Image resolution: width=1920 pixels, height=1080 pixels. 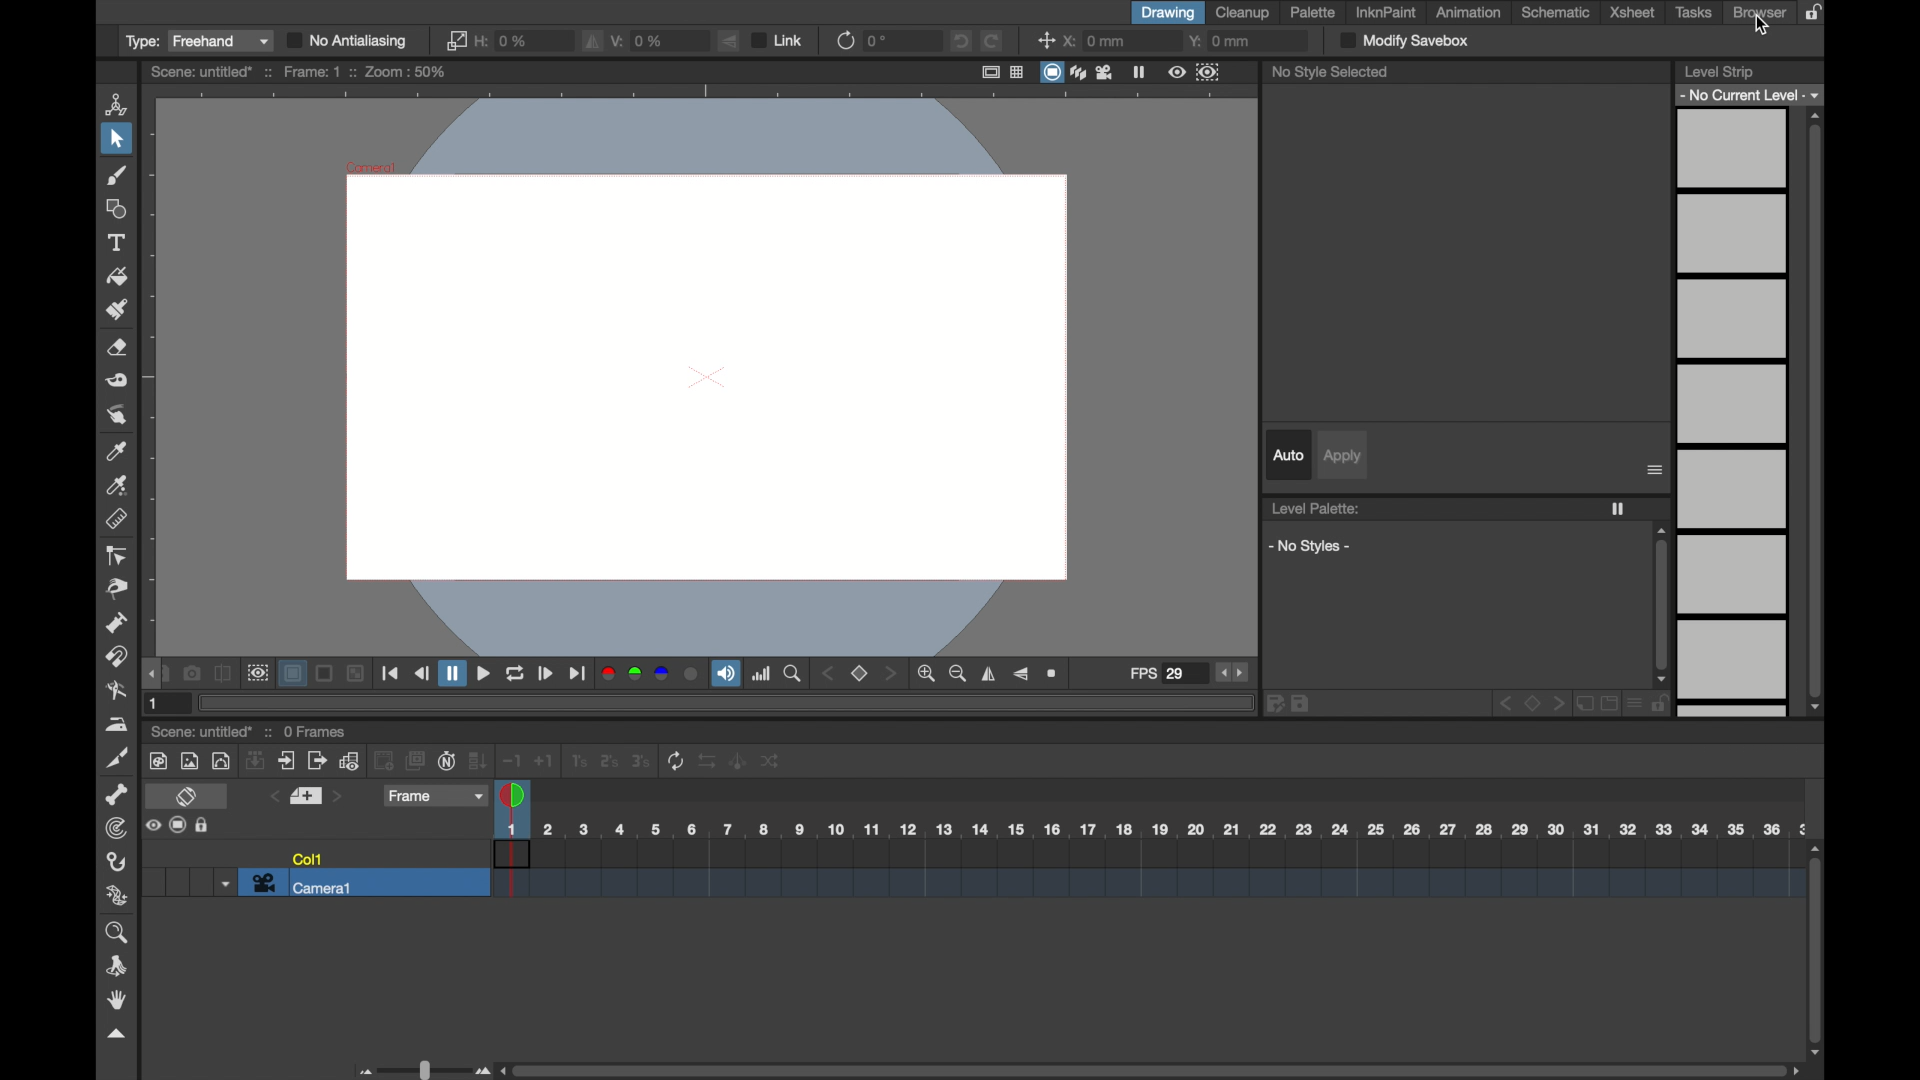 I want to click on blender tool, so click(x=114, y=691).